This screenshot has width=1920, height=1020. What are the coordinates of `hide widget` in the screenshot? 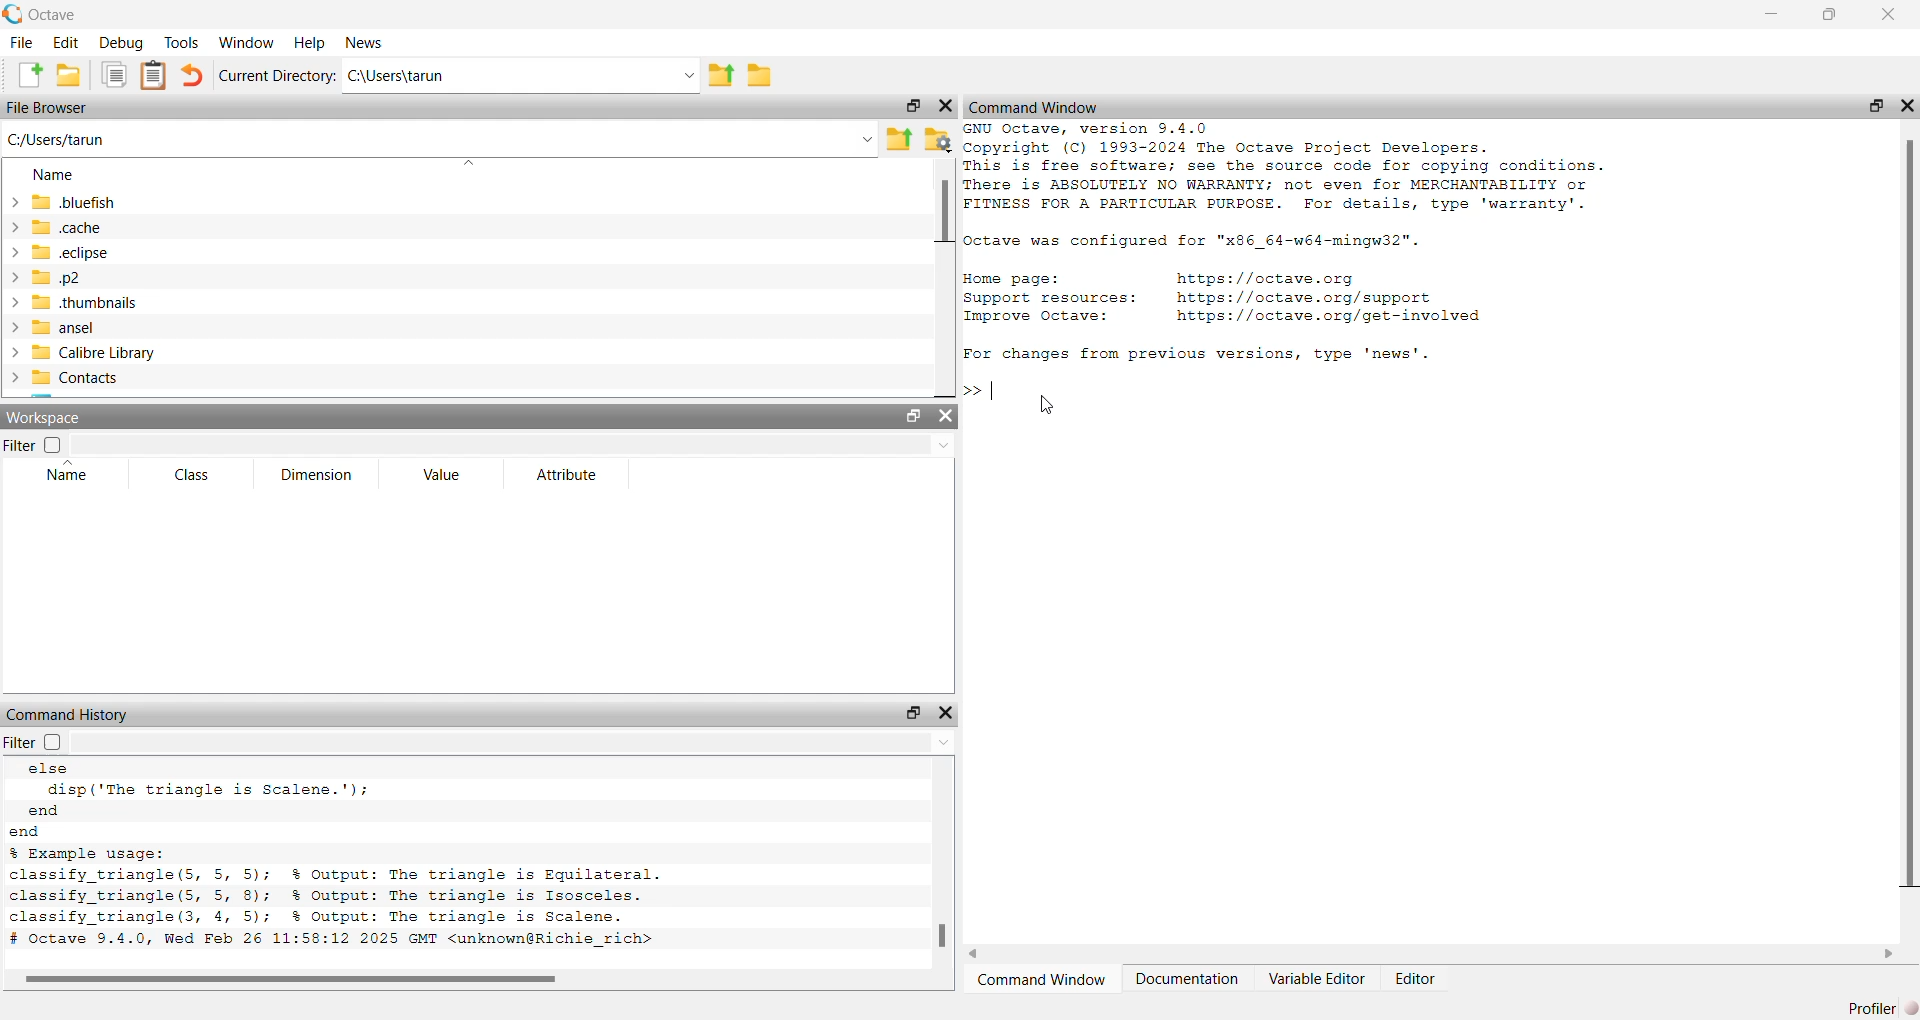 It's located at (946, 416).